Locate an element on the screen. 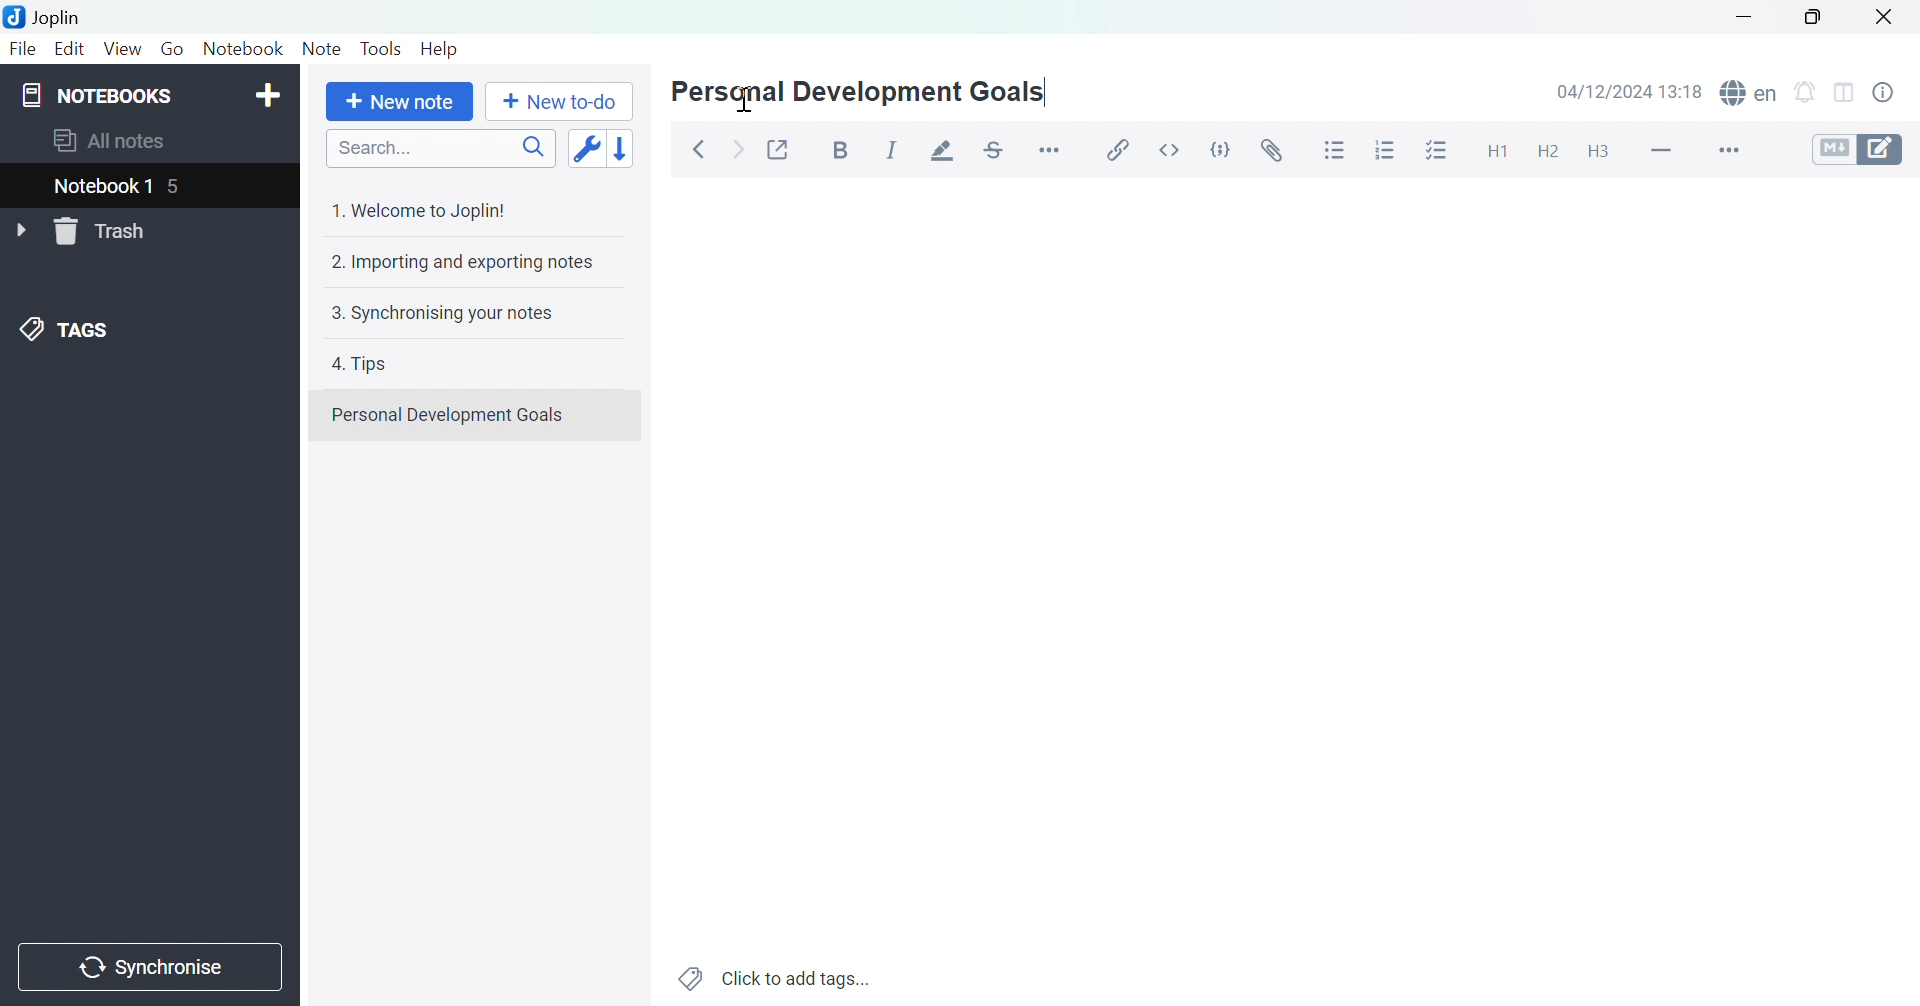 Image resolution: width=1920 pixels, height=1006 pixels. Heading 3 is located at coordinates (1598, 152).